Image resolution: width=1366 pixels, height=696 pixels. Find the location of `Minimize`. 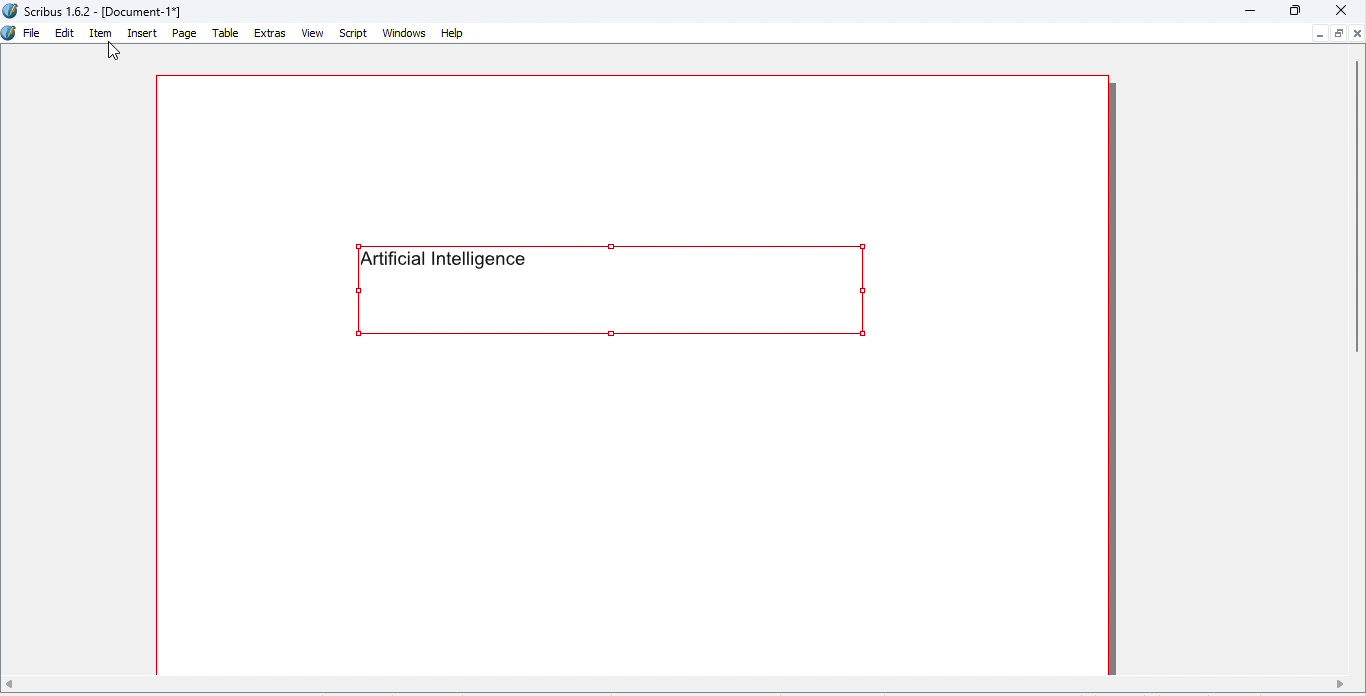

Minimize is located at coordinates (1250, 11).